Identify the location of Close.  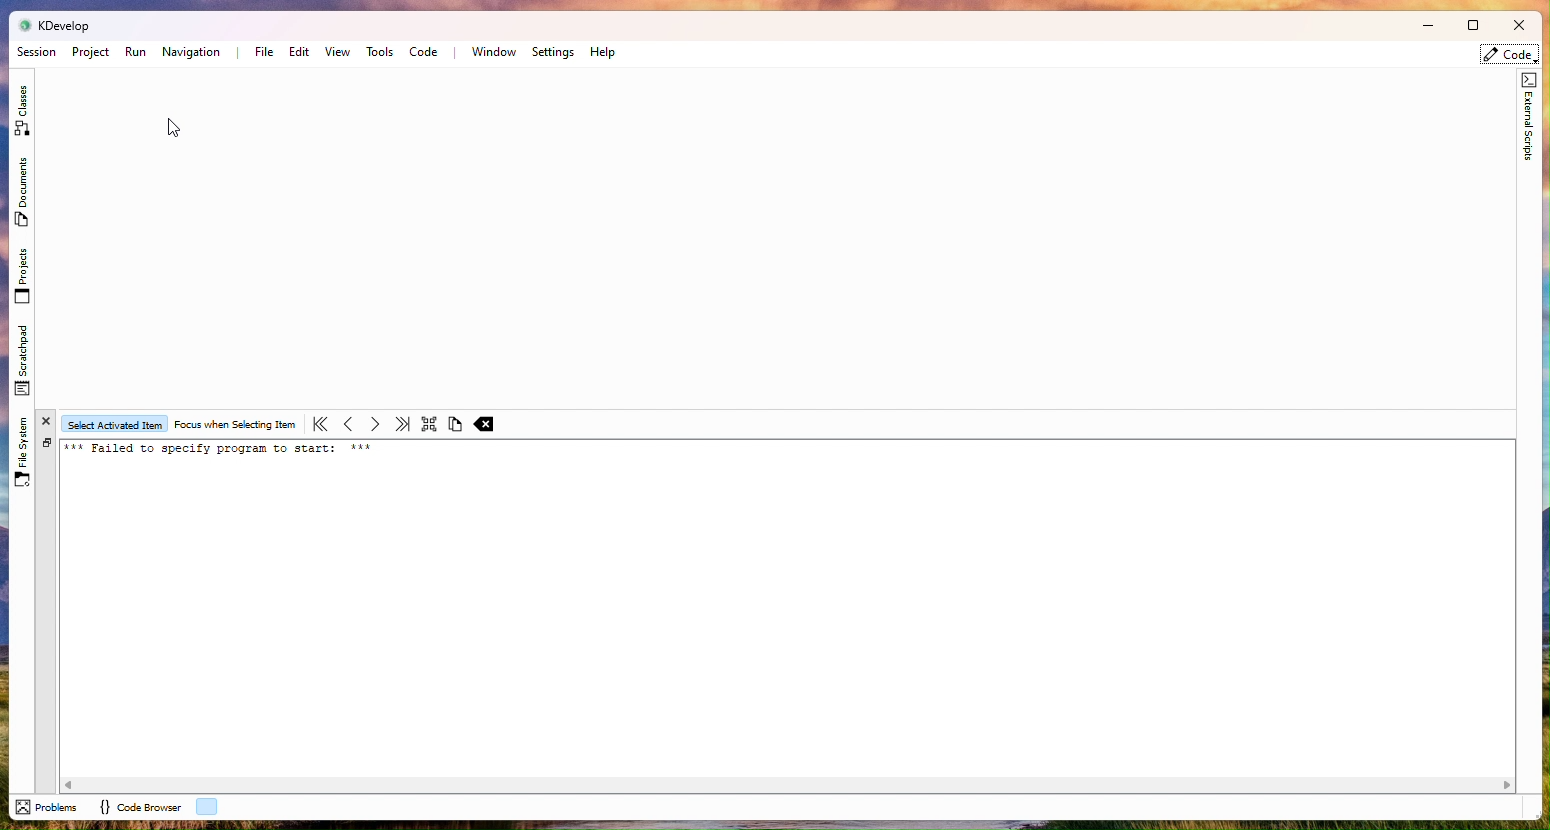
(48, 420).